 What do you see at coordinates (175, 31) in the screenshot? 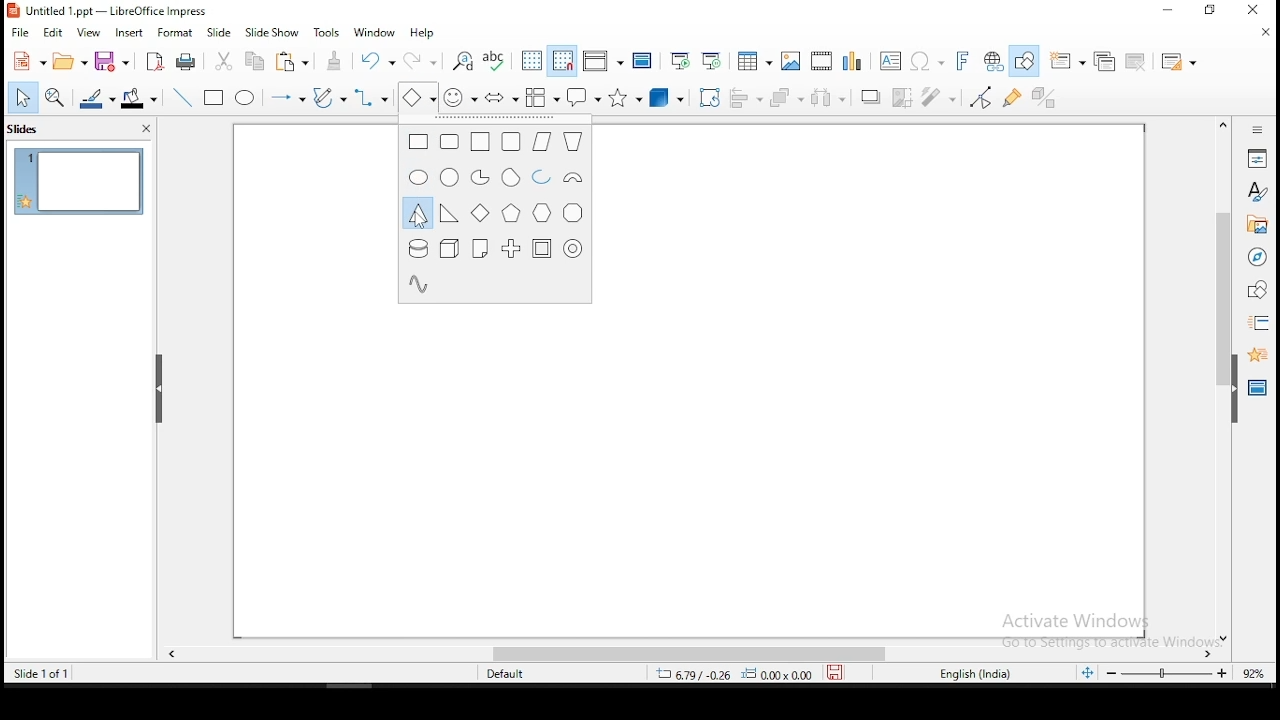
I see `format` at bounding box center [175, 31].